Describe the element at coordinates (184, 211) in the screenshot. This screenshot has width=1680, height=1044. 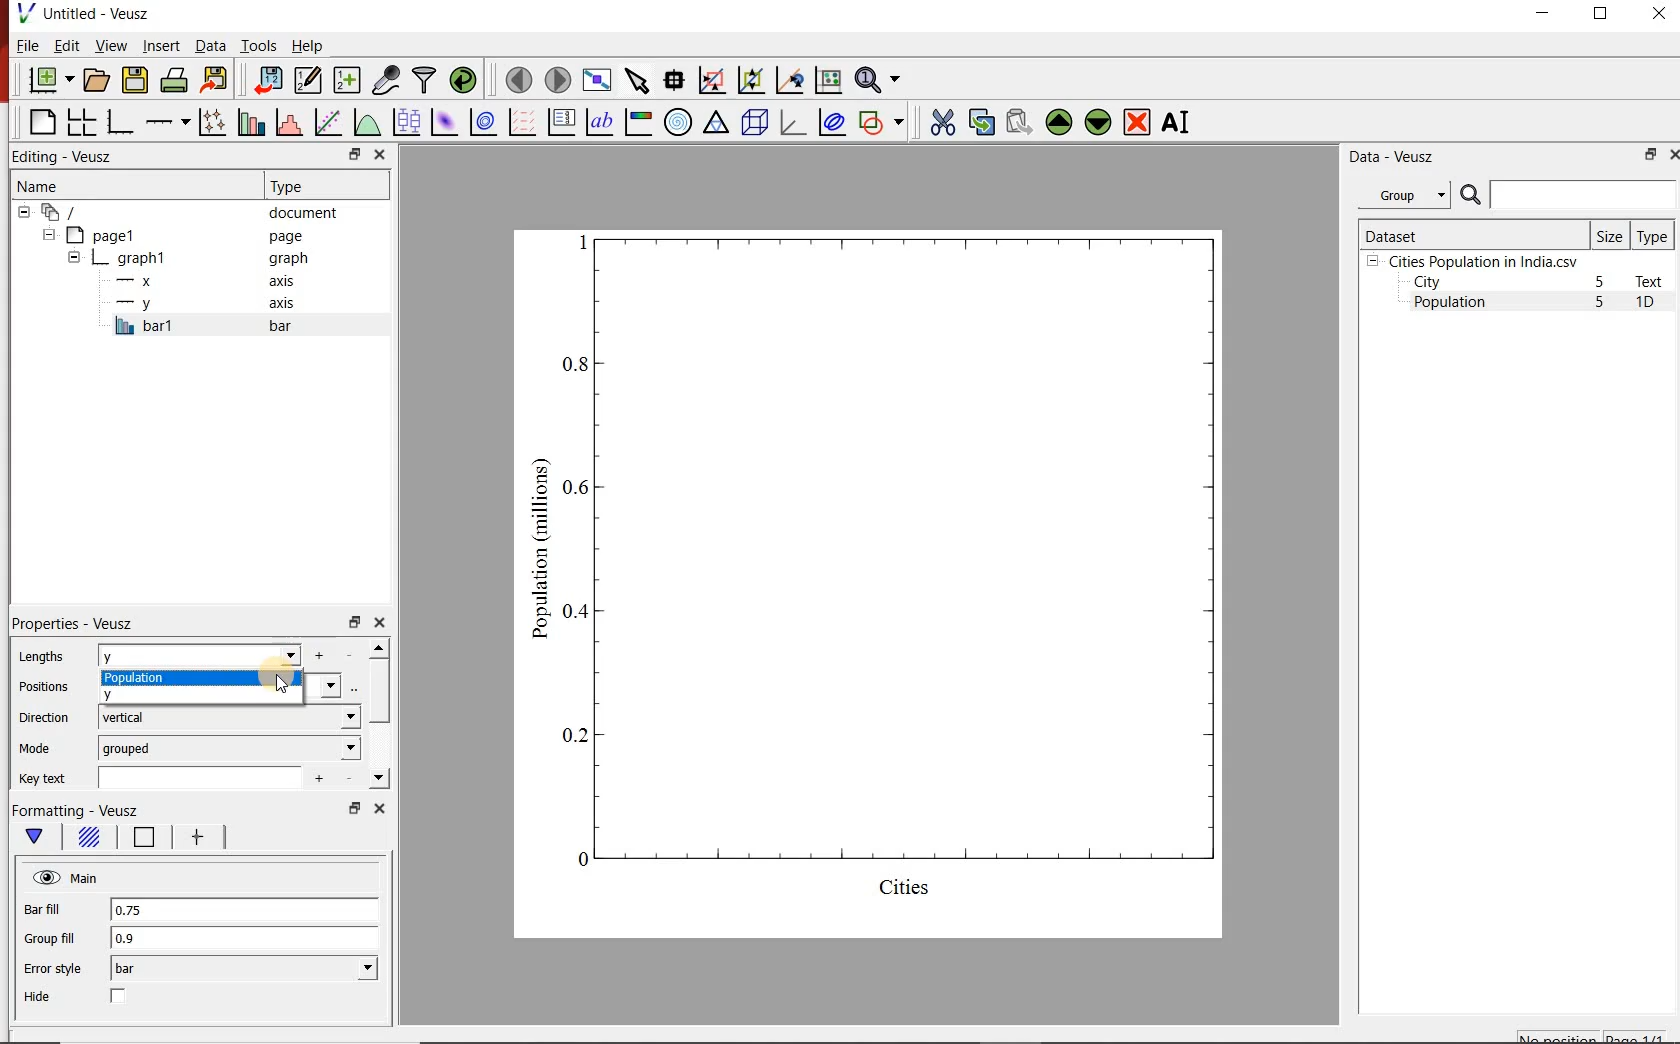
I see `document` at that location.